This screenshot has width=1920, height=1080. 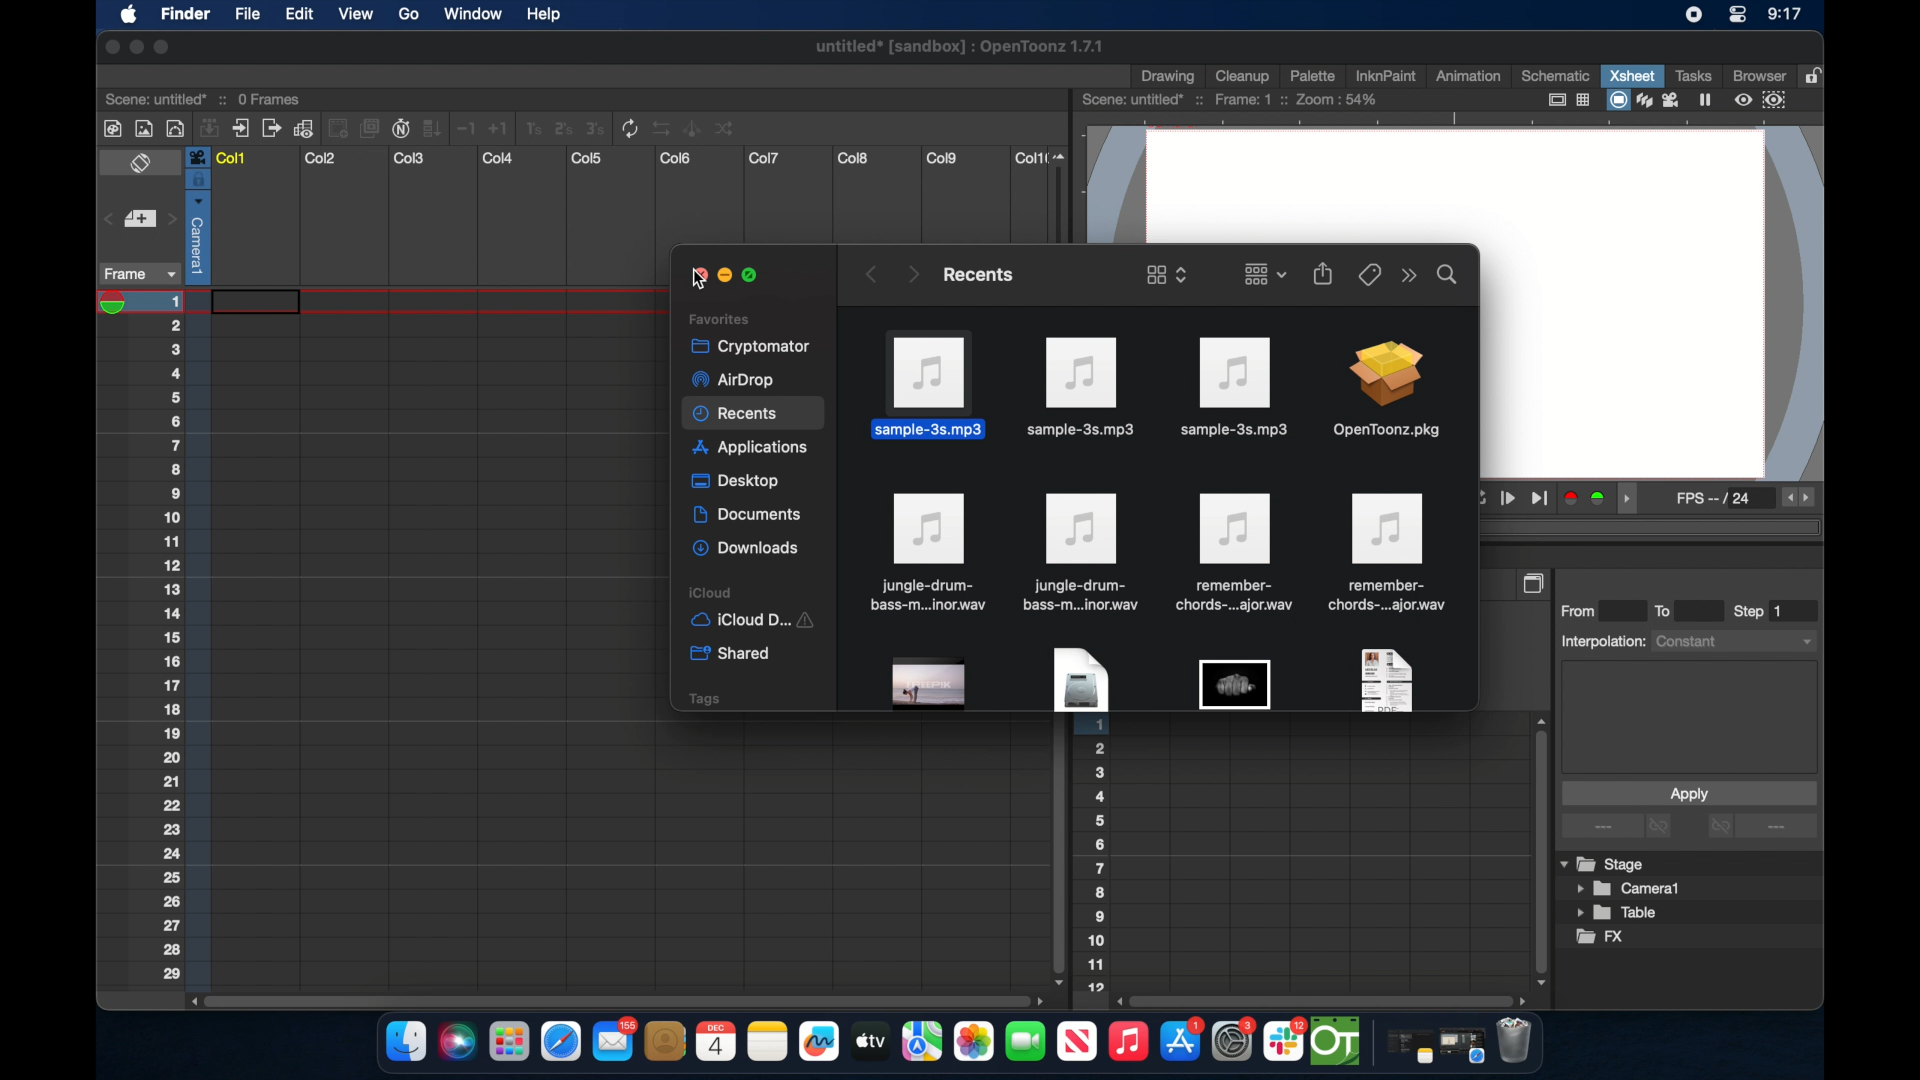 I want to click on step, so click(x=1760, y=611).